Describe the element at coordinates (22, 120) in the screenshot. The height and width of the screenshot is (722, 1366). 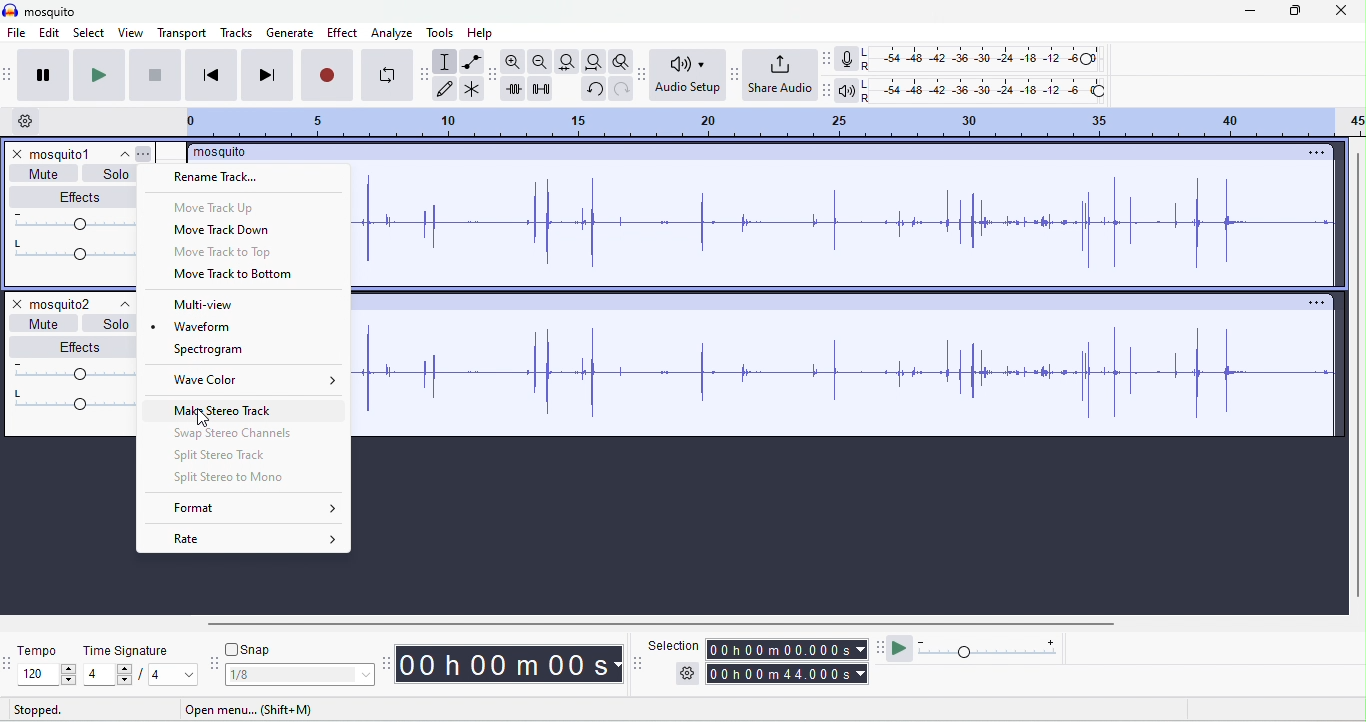
I see `timeline options` at that location.